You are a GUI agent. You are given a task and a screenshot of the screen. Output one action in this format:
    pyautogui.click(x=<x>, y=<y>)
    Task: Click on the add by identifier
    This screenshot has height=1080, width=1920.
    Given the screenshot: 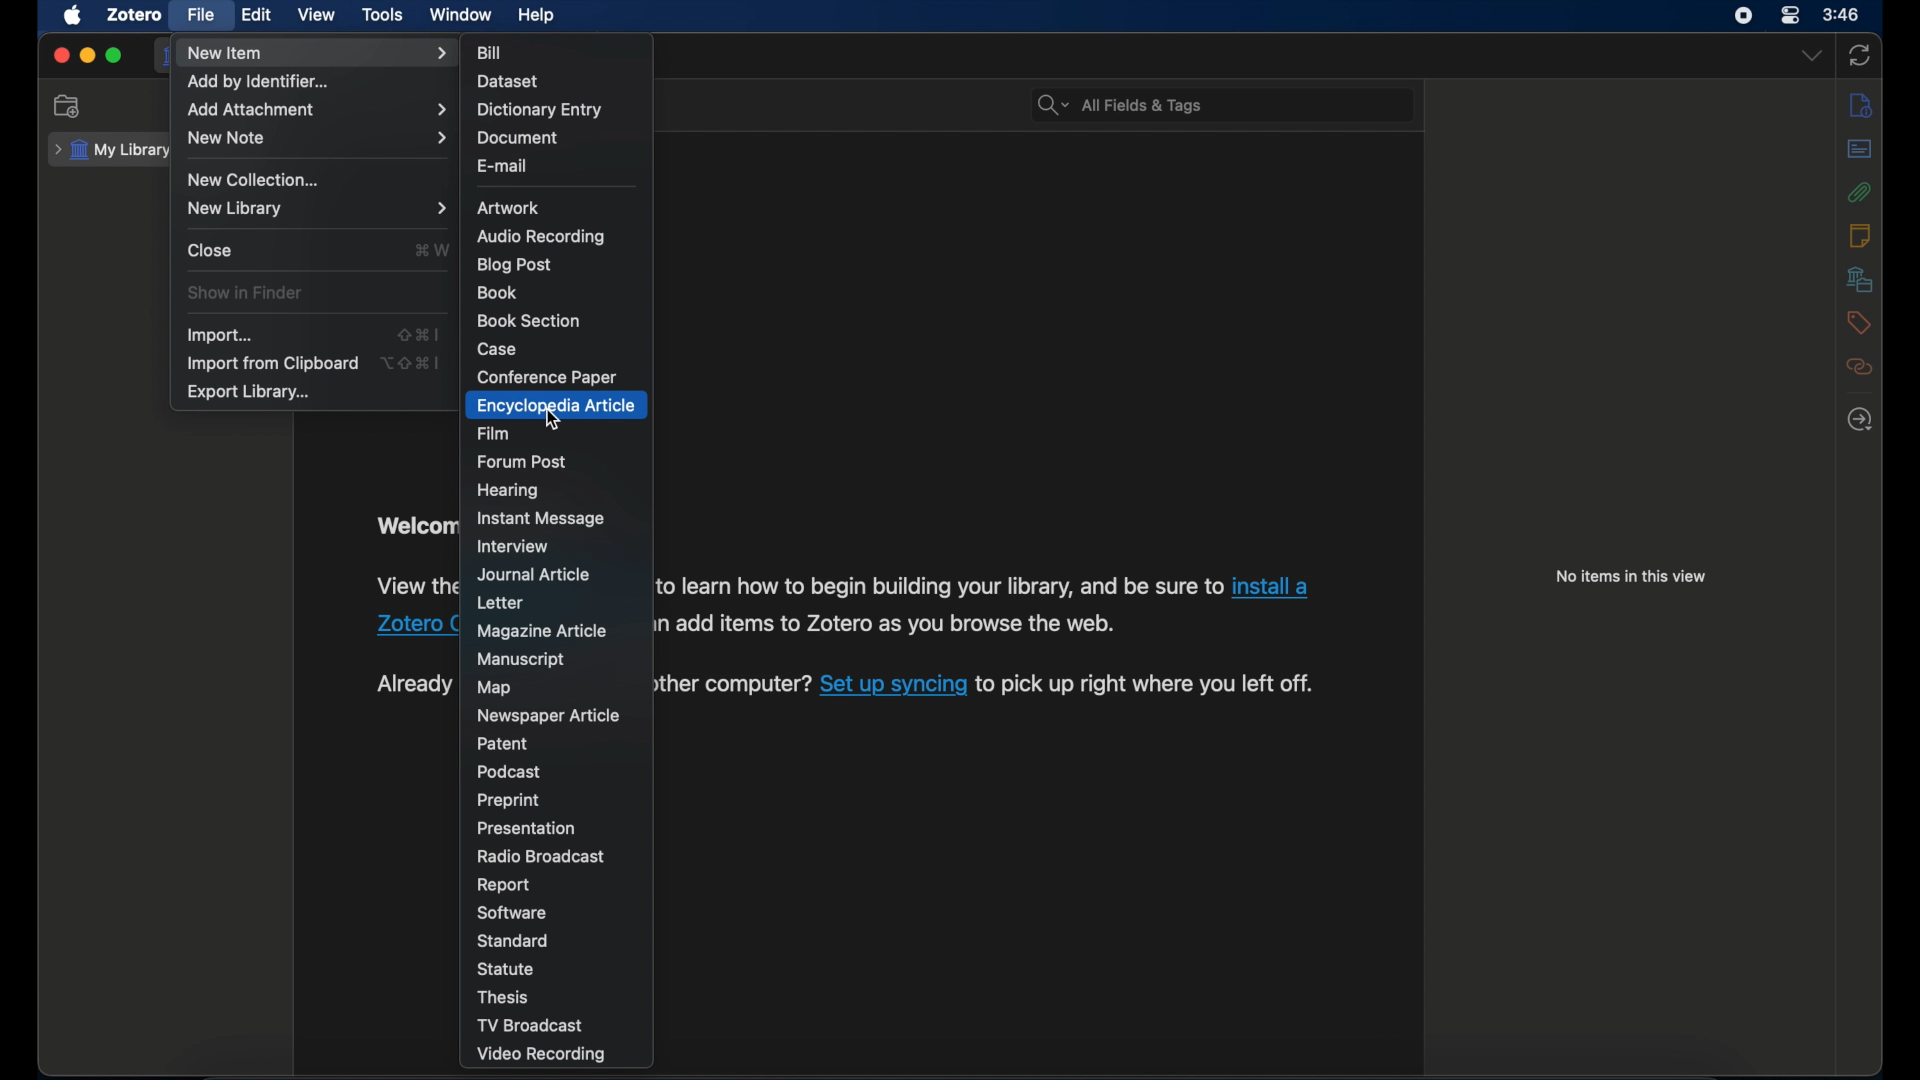 What is the action you would take?
    pyautogui.click(x=259, y=82)
    